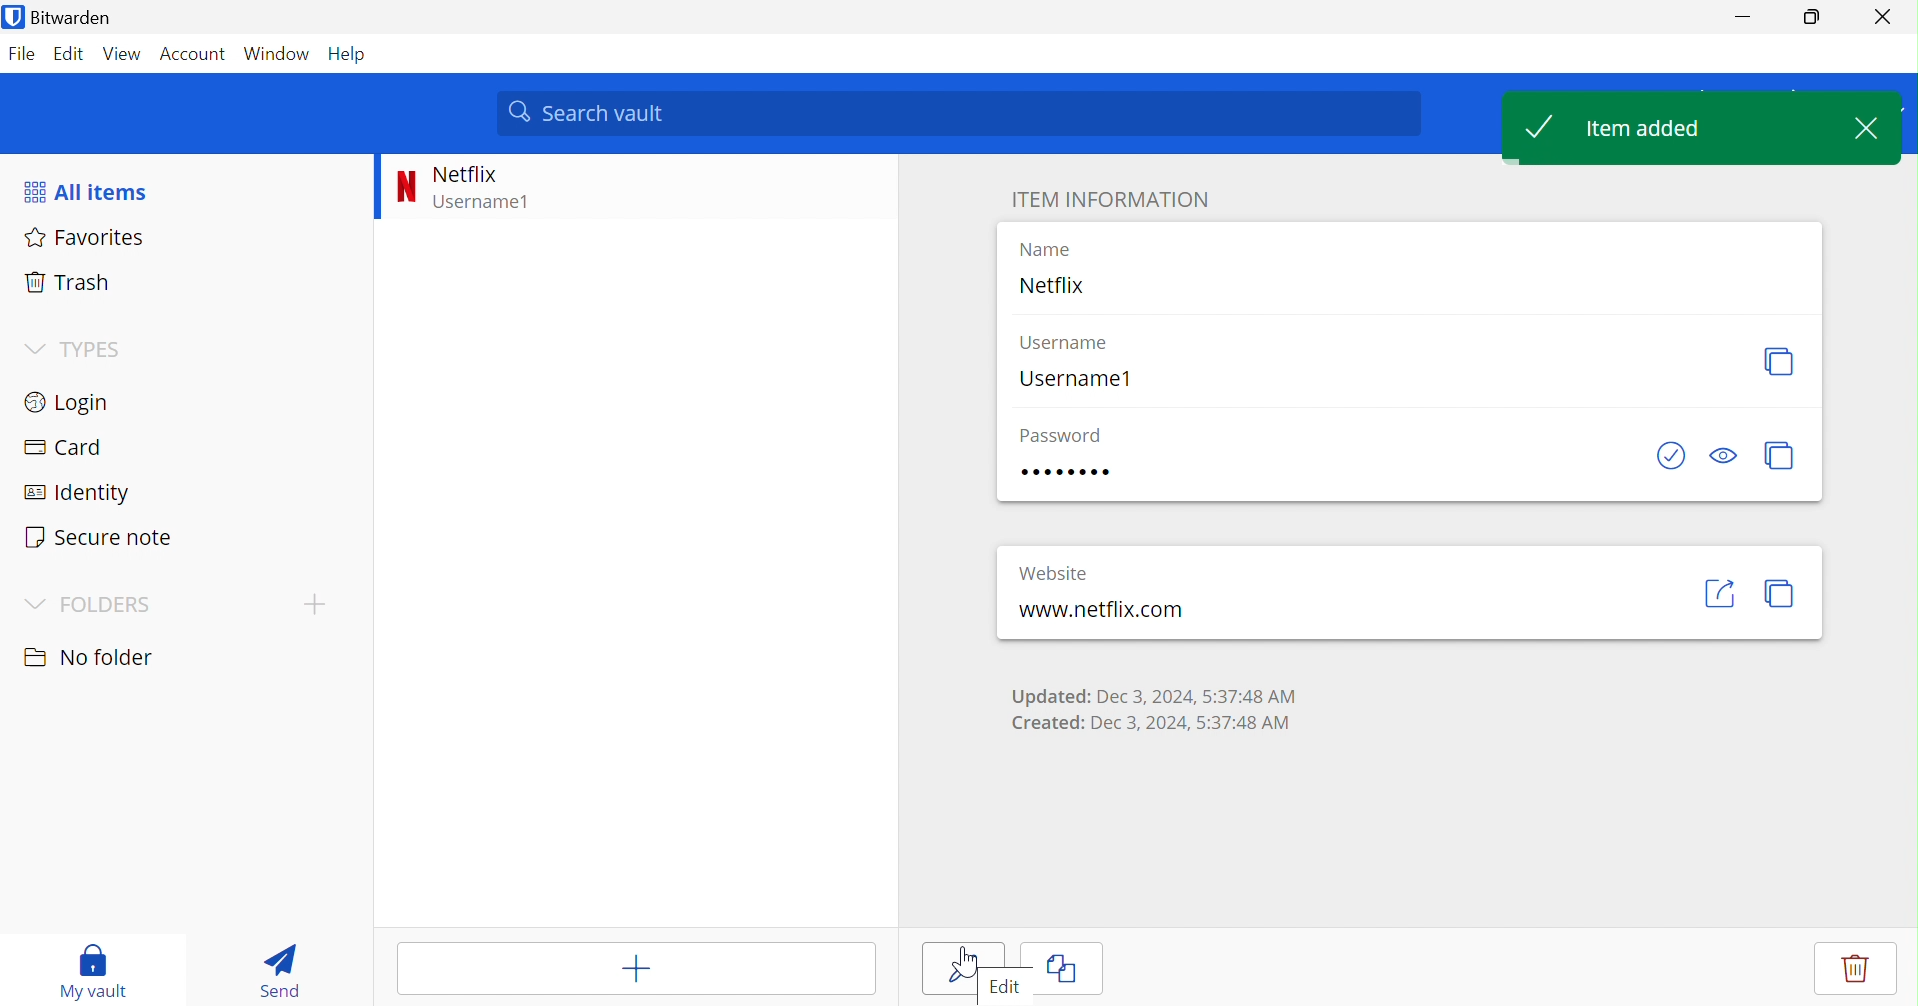  I want to click on My vault, so click(92, 971).